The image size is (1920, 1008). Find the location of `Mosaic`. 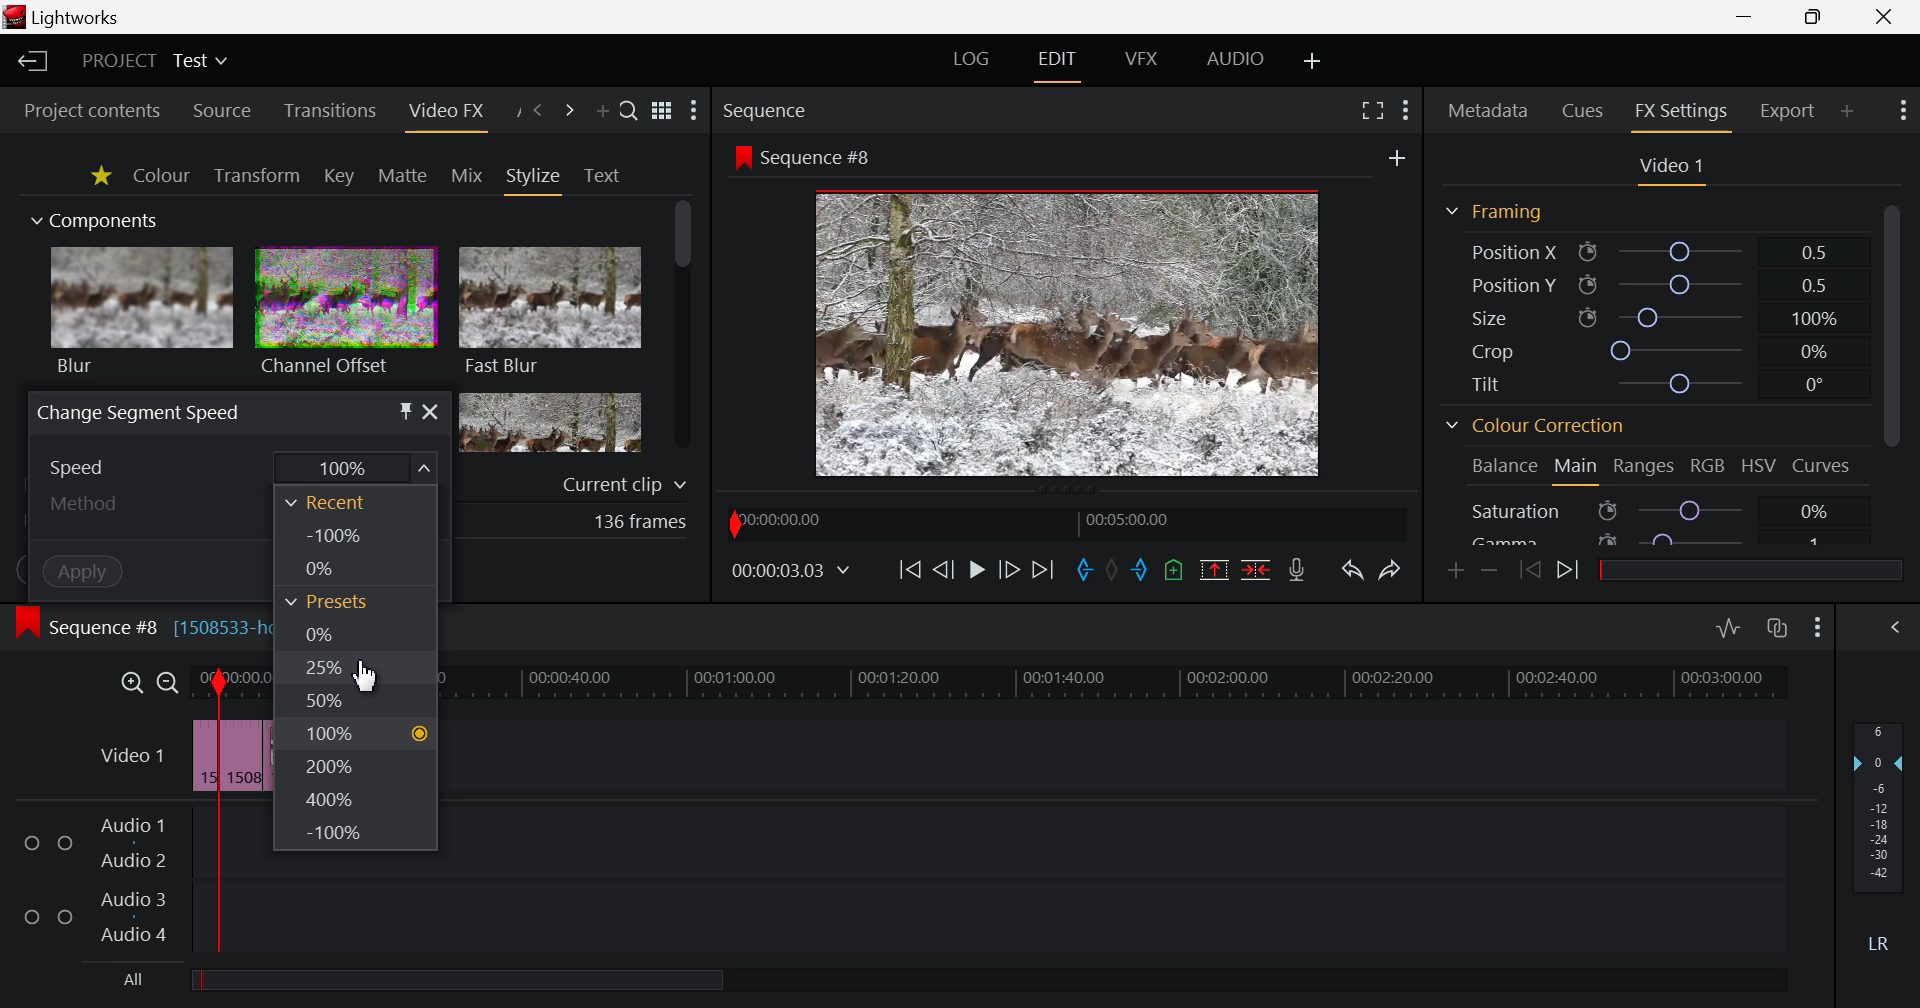

Mosaic is located at coordinates (344, 422).